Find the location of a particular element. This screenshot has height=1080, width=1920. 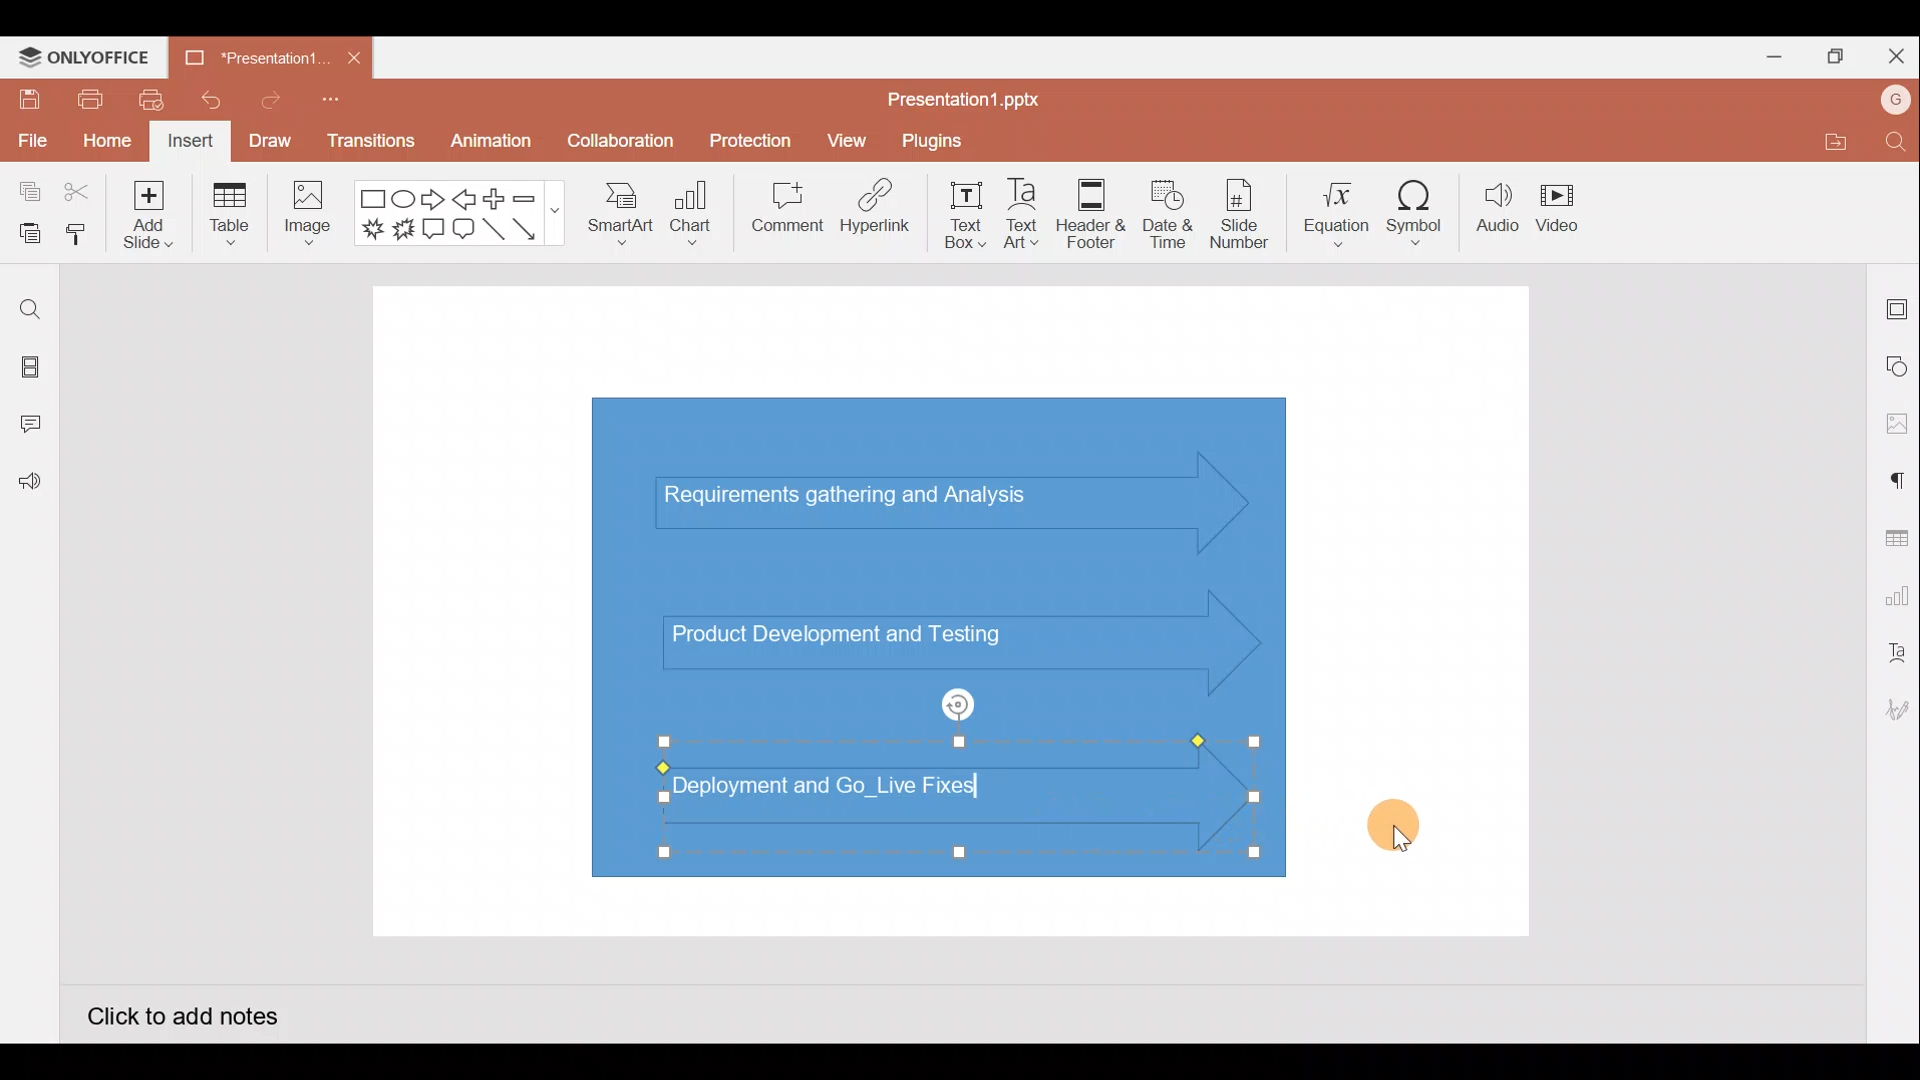

Home is located at coordinates (107, 143).